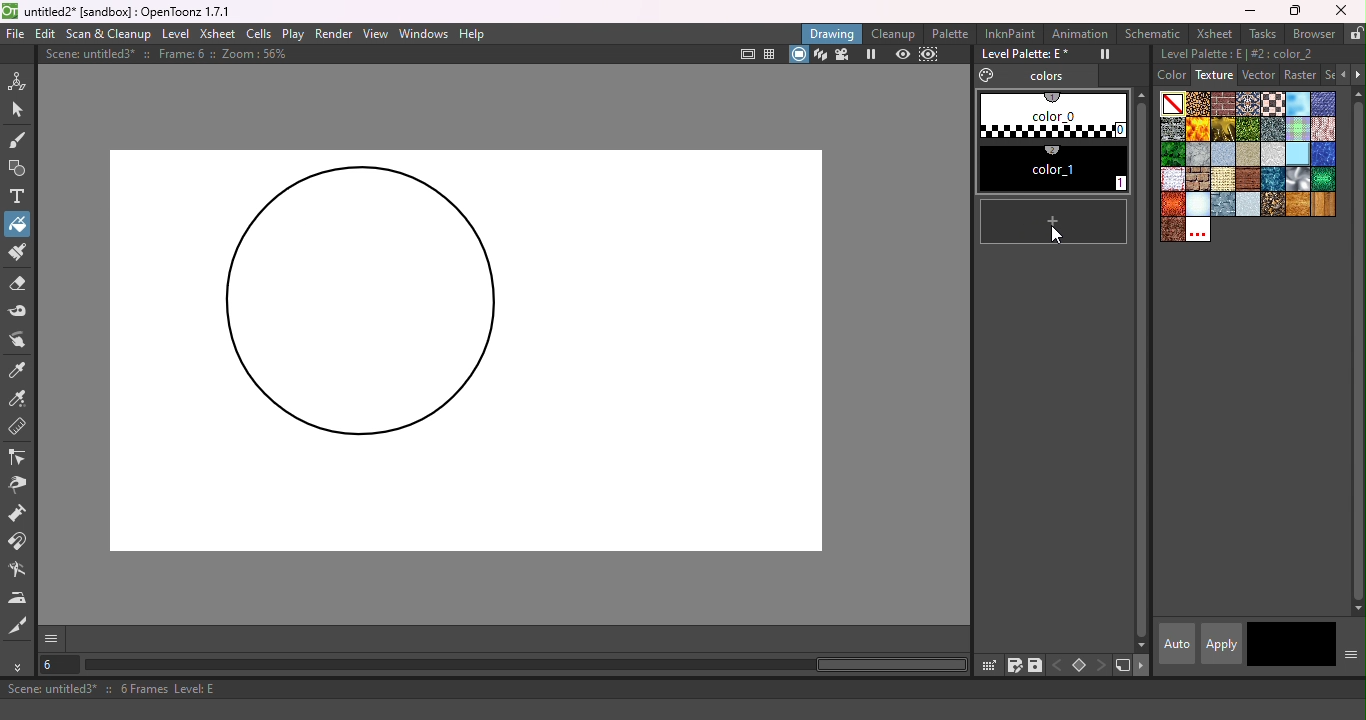  Describe the element at coordinates (1274, 204) in the screenshot. I see `wetpebbles.bmp` at that location.